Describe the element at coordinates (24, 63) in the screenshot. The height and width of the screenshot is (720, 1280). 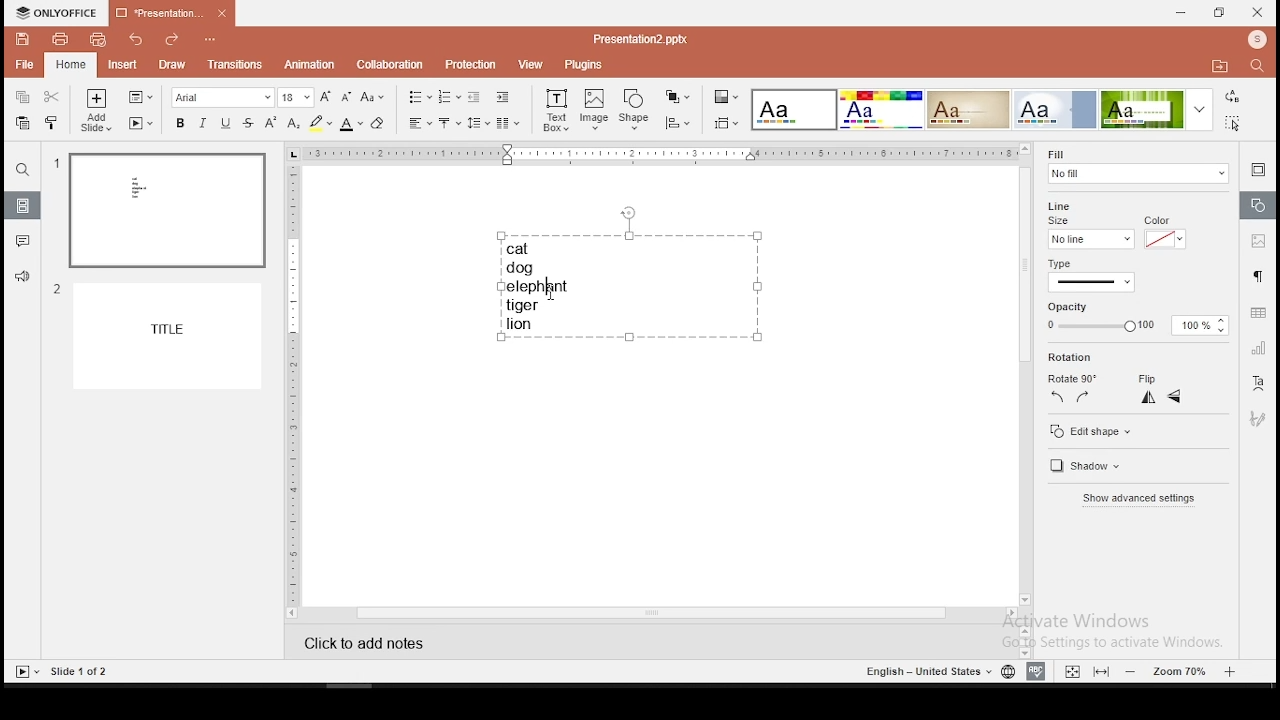
I see `file` at that location.